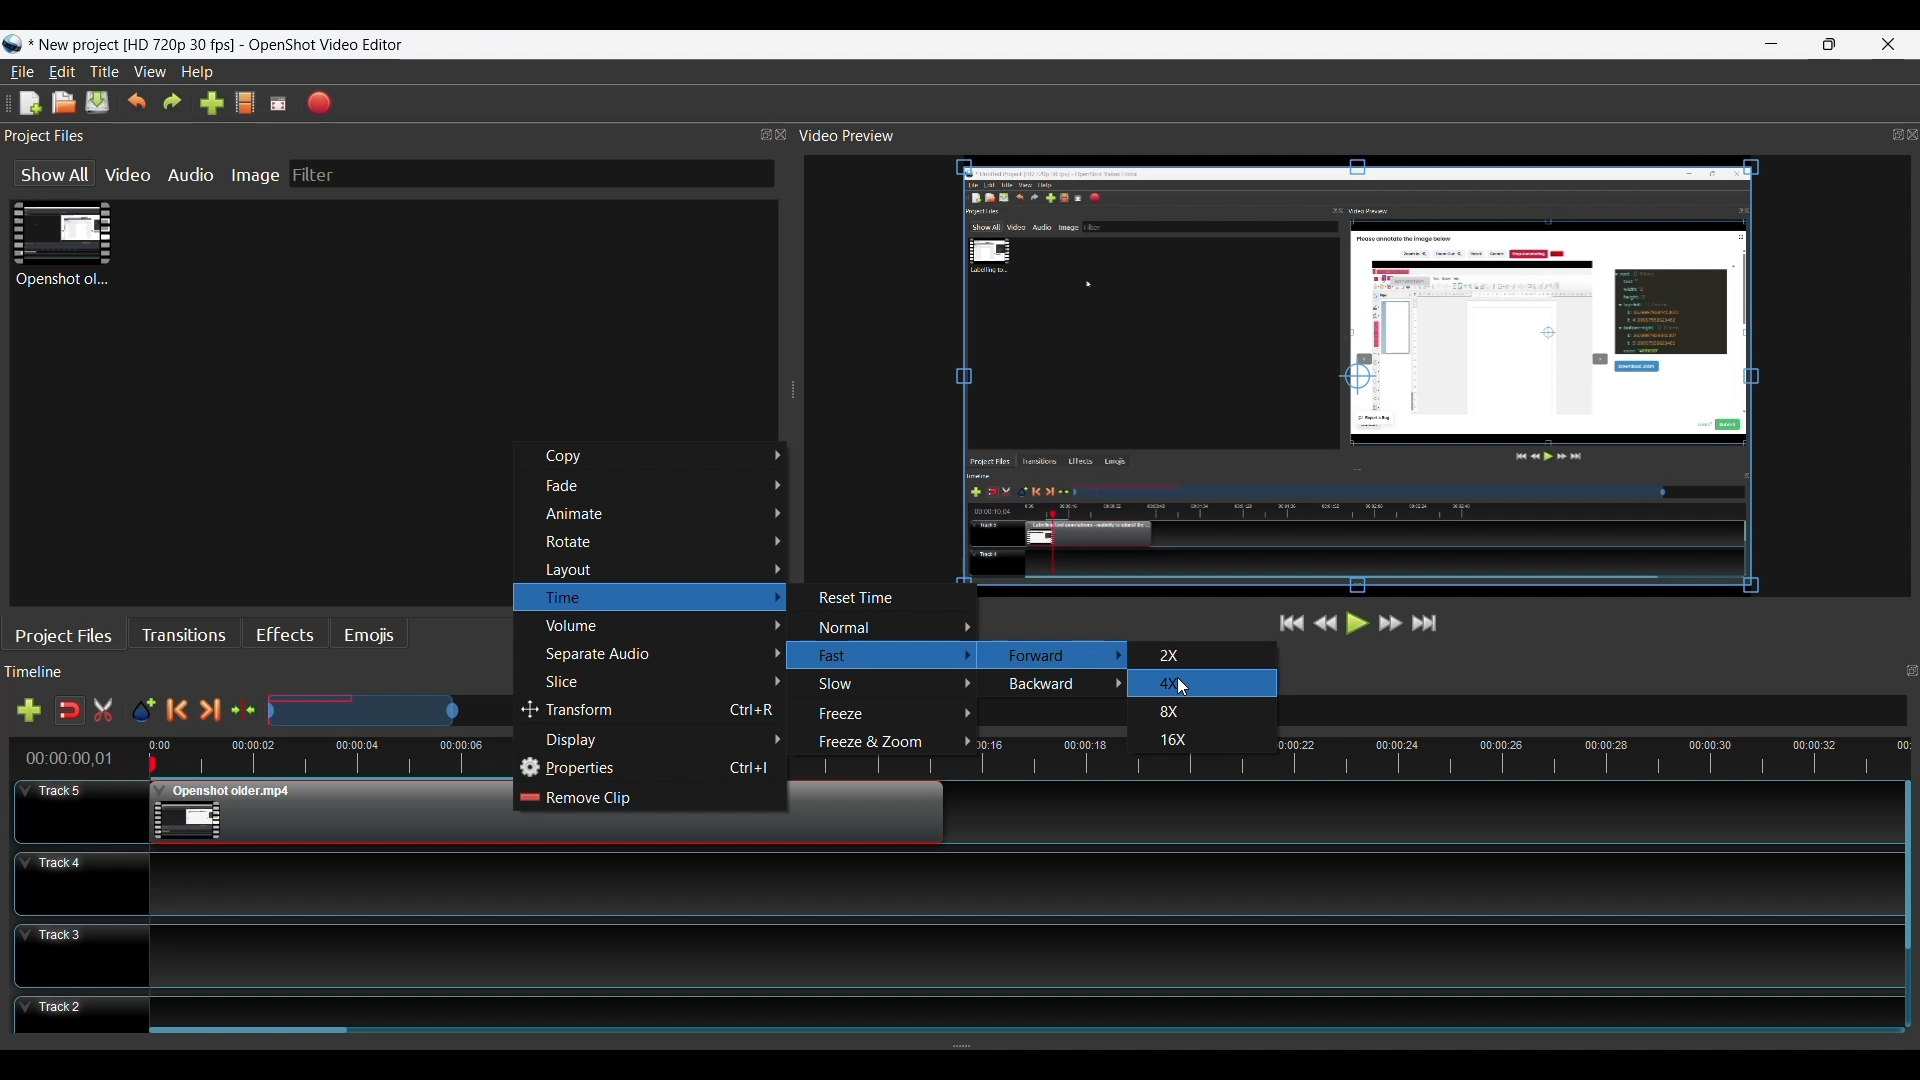 Image resolution: width=1920 pixels, height=1080 pixels. What do you see at coordinates (285, 636) in the screenshot?
I see `Effects` at bounding box center [285, 636].